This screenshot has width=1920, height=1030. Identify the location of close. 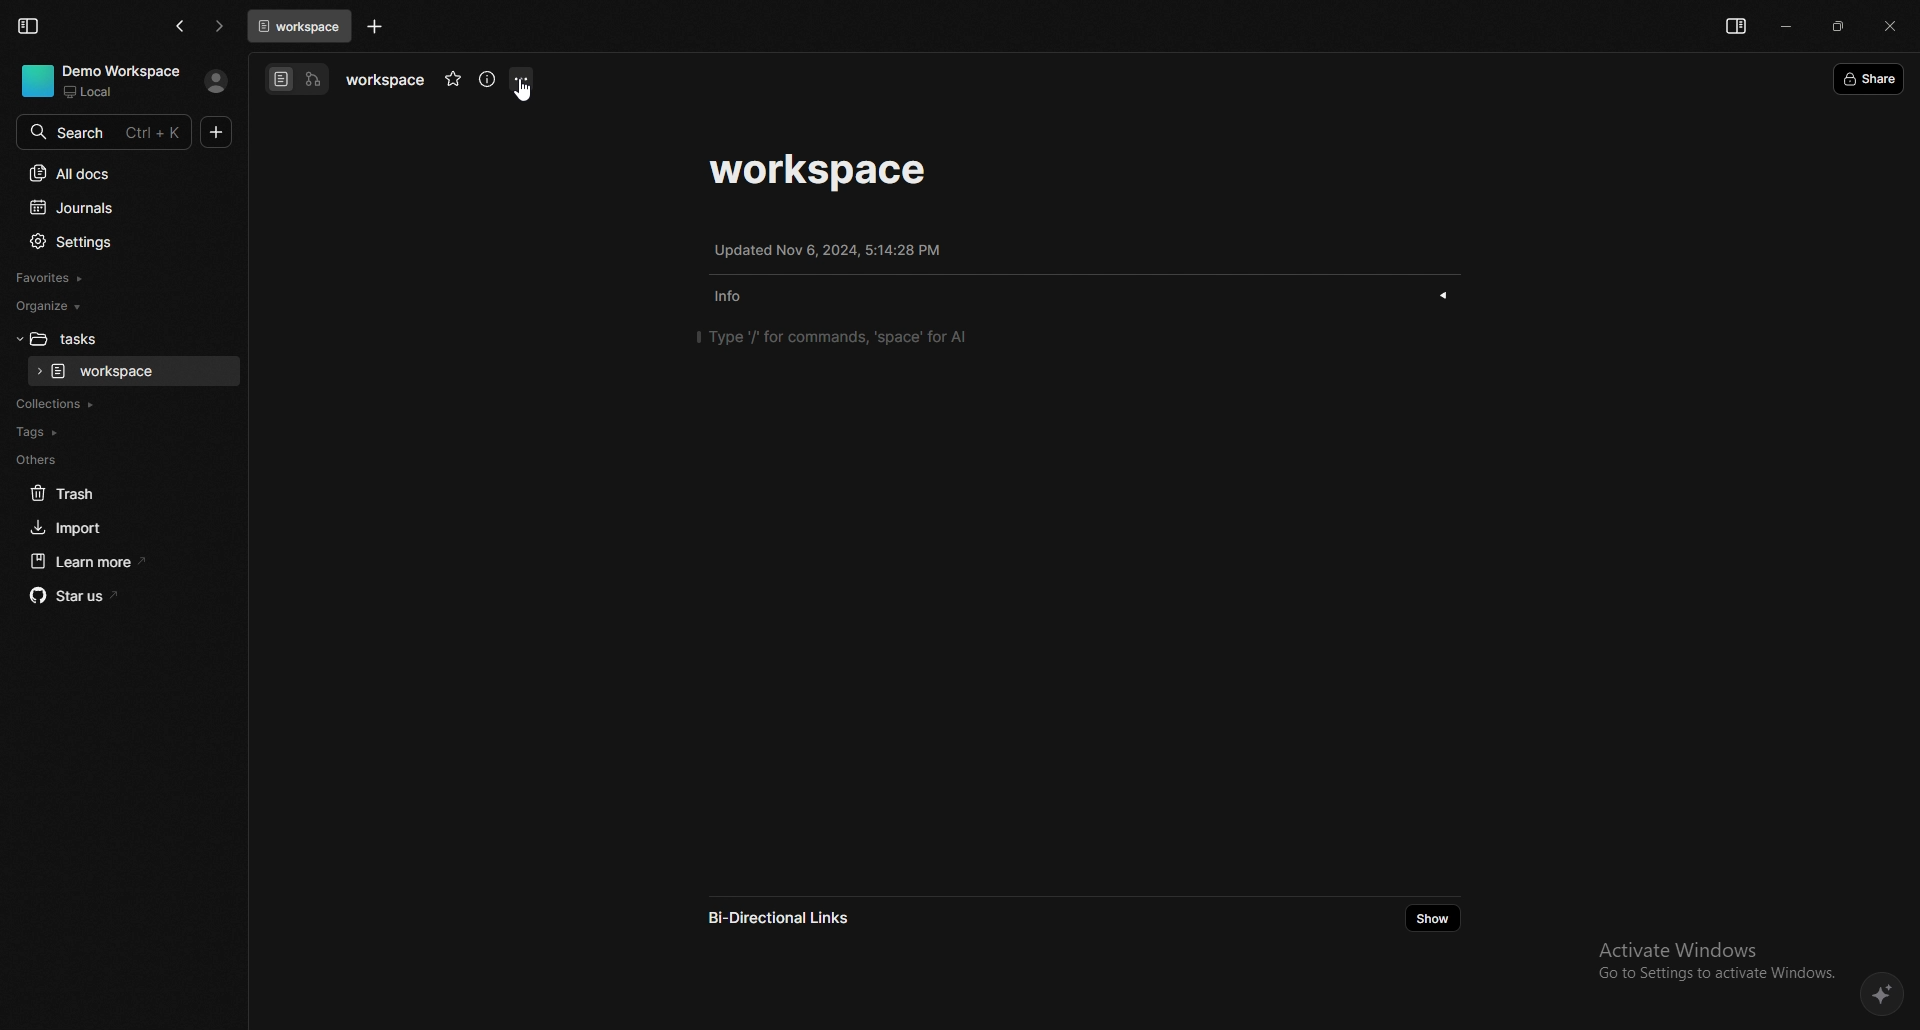
(1891, 27).